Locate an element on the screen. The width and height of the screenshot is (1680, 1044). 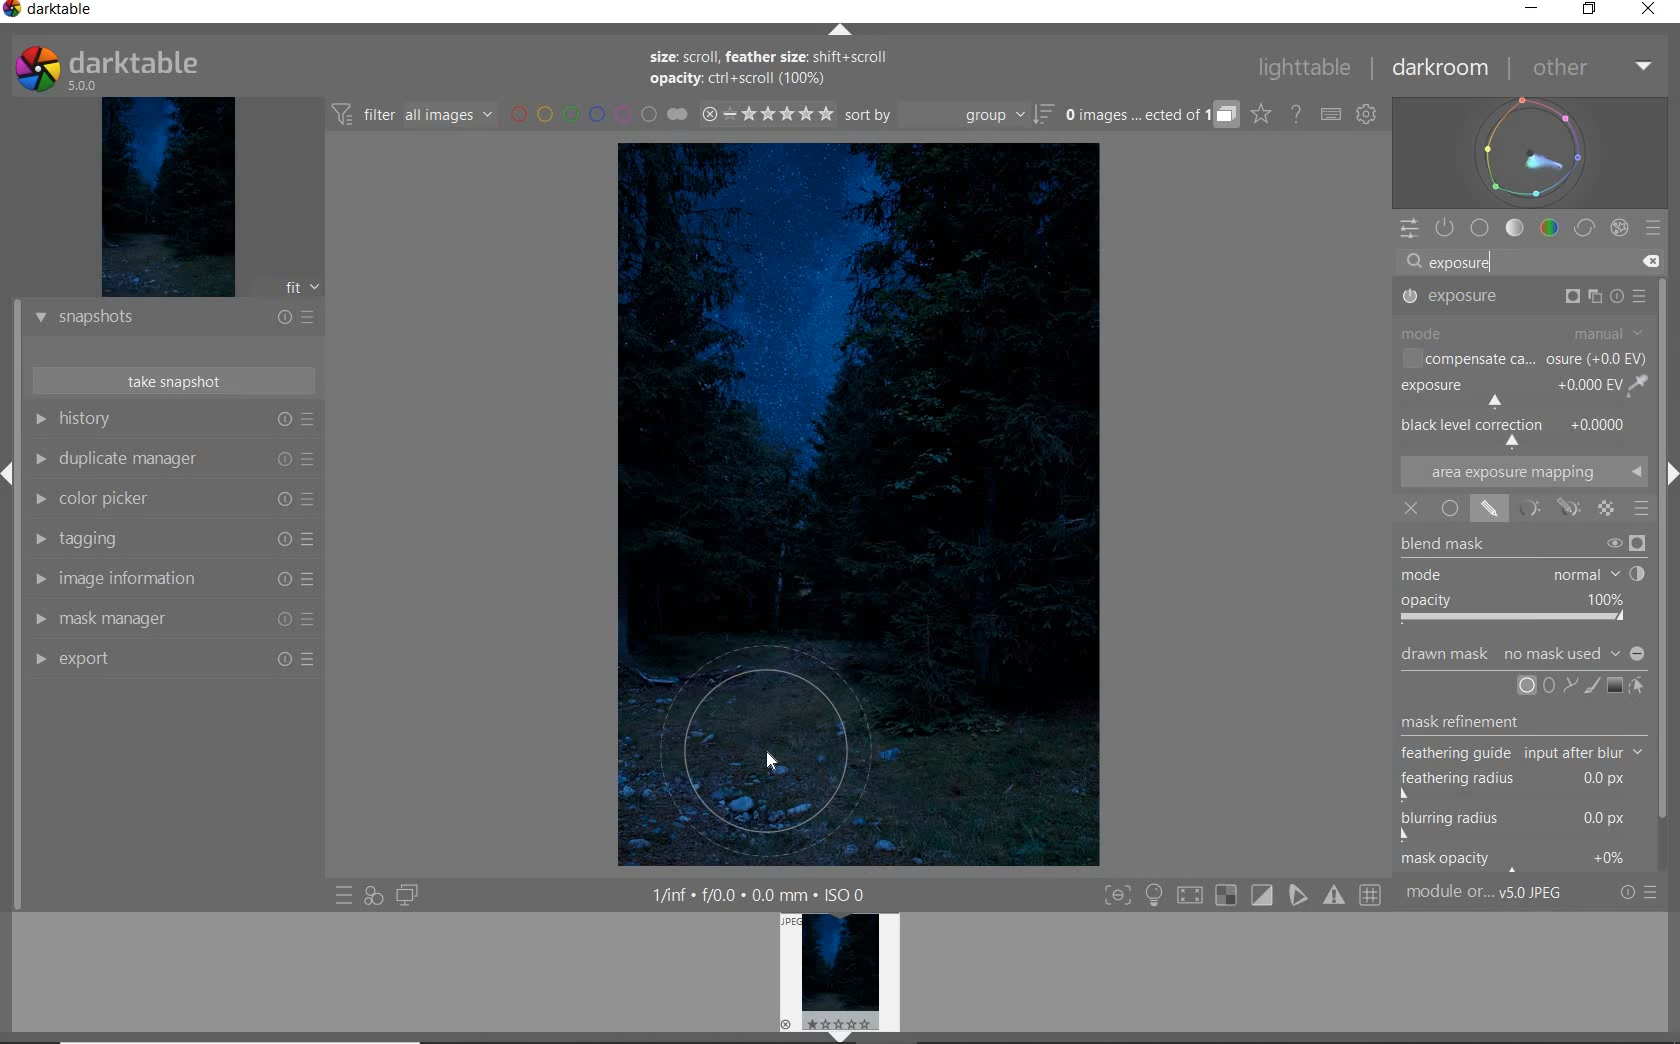
HELP ONLINE is located at coordinates (1296, 115).